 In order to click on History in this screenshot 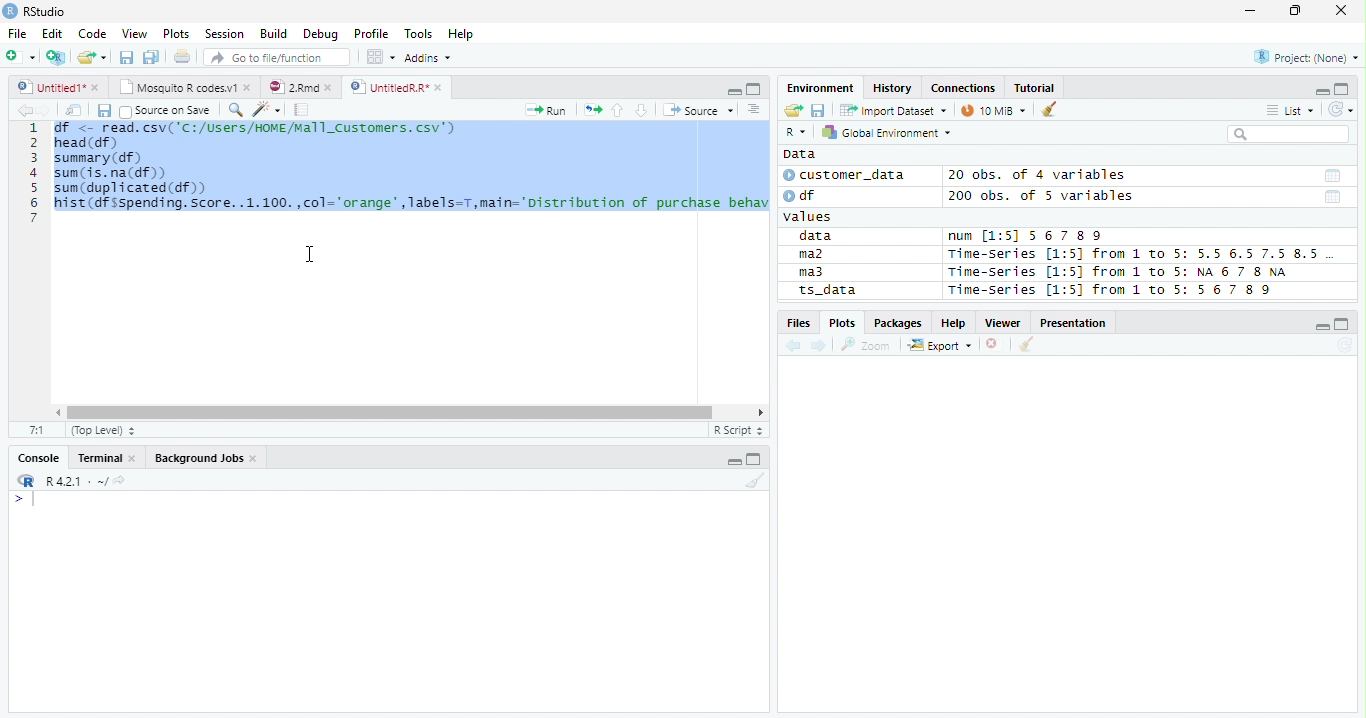, I will do `click(894, 89)`.